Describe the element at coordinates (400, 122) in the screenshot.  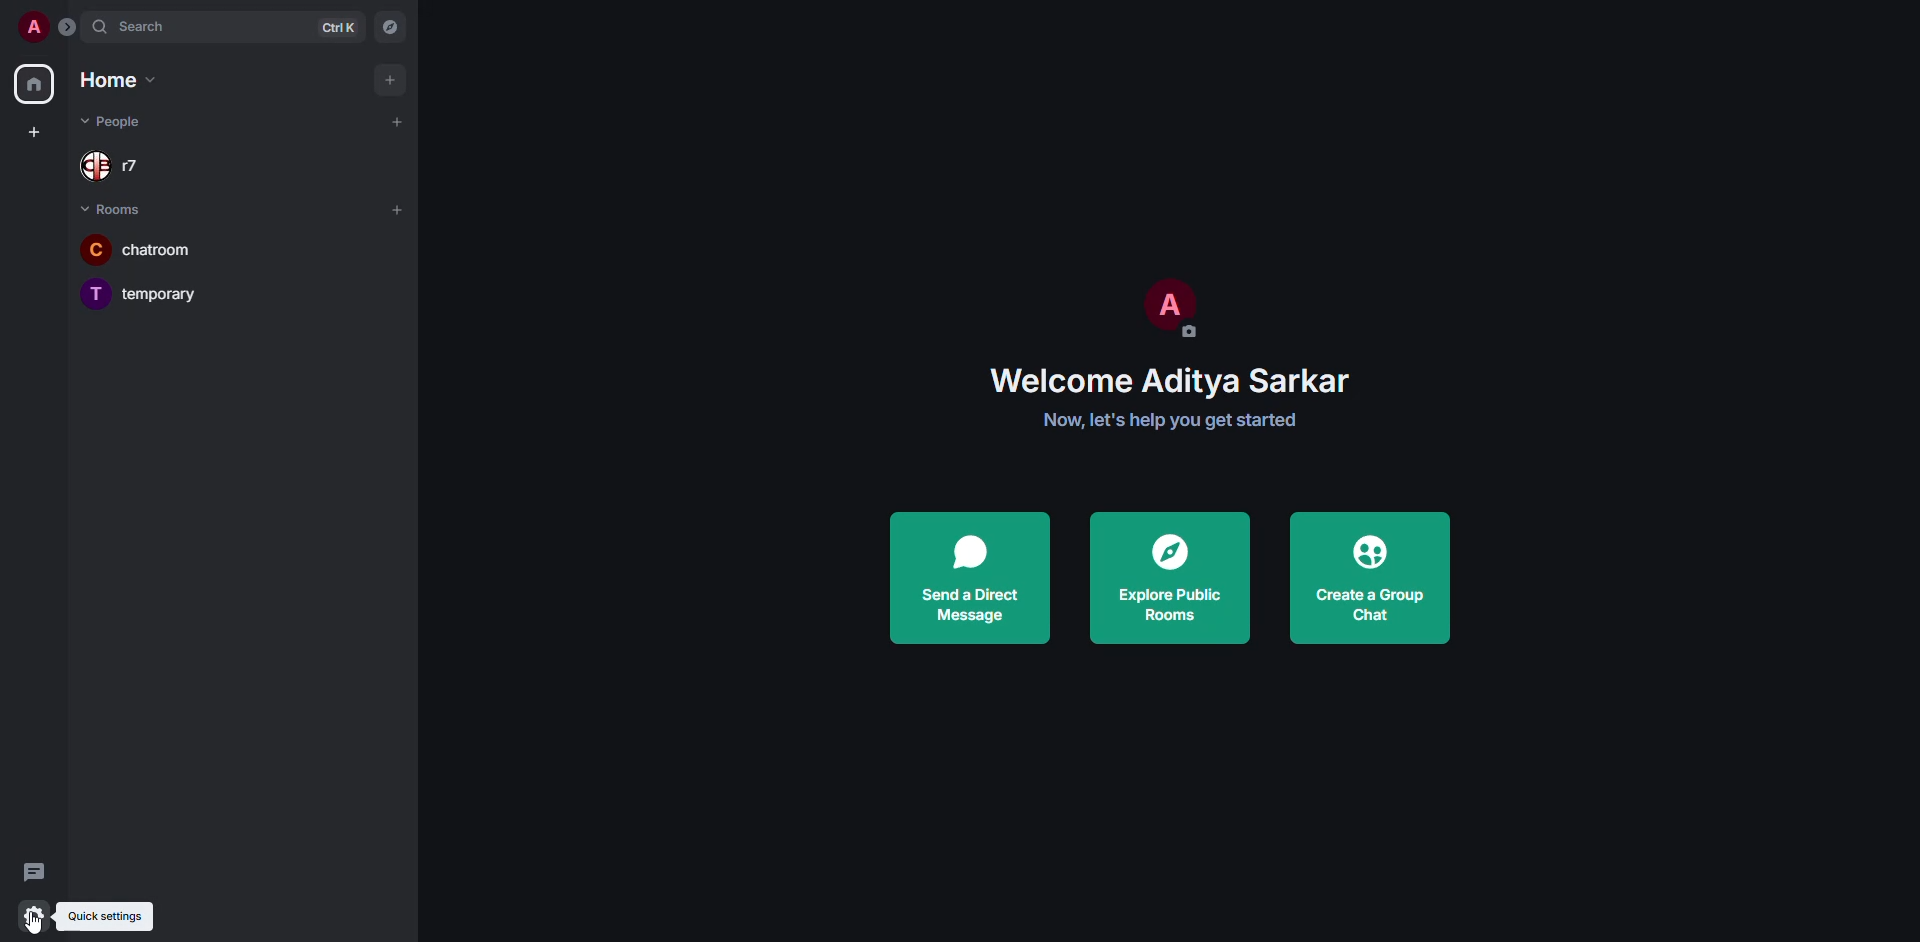
I see `add` at that location.